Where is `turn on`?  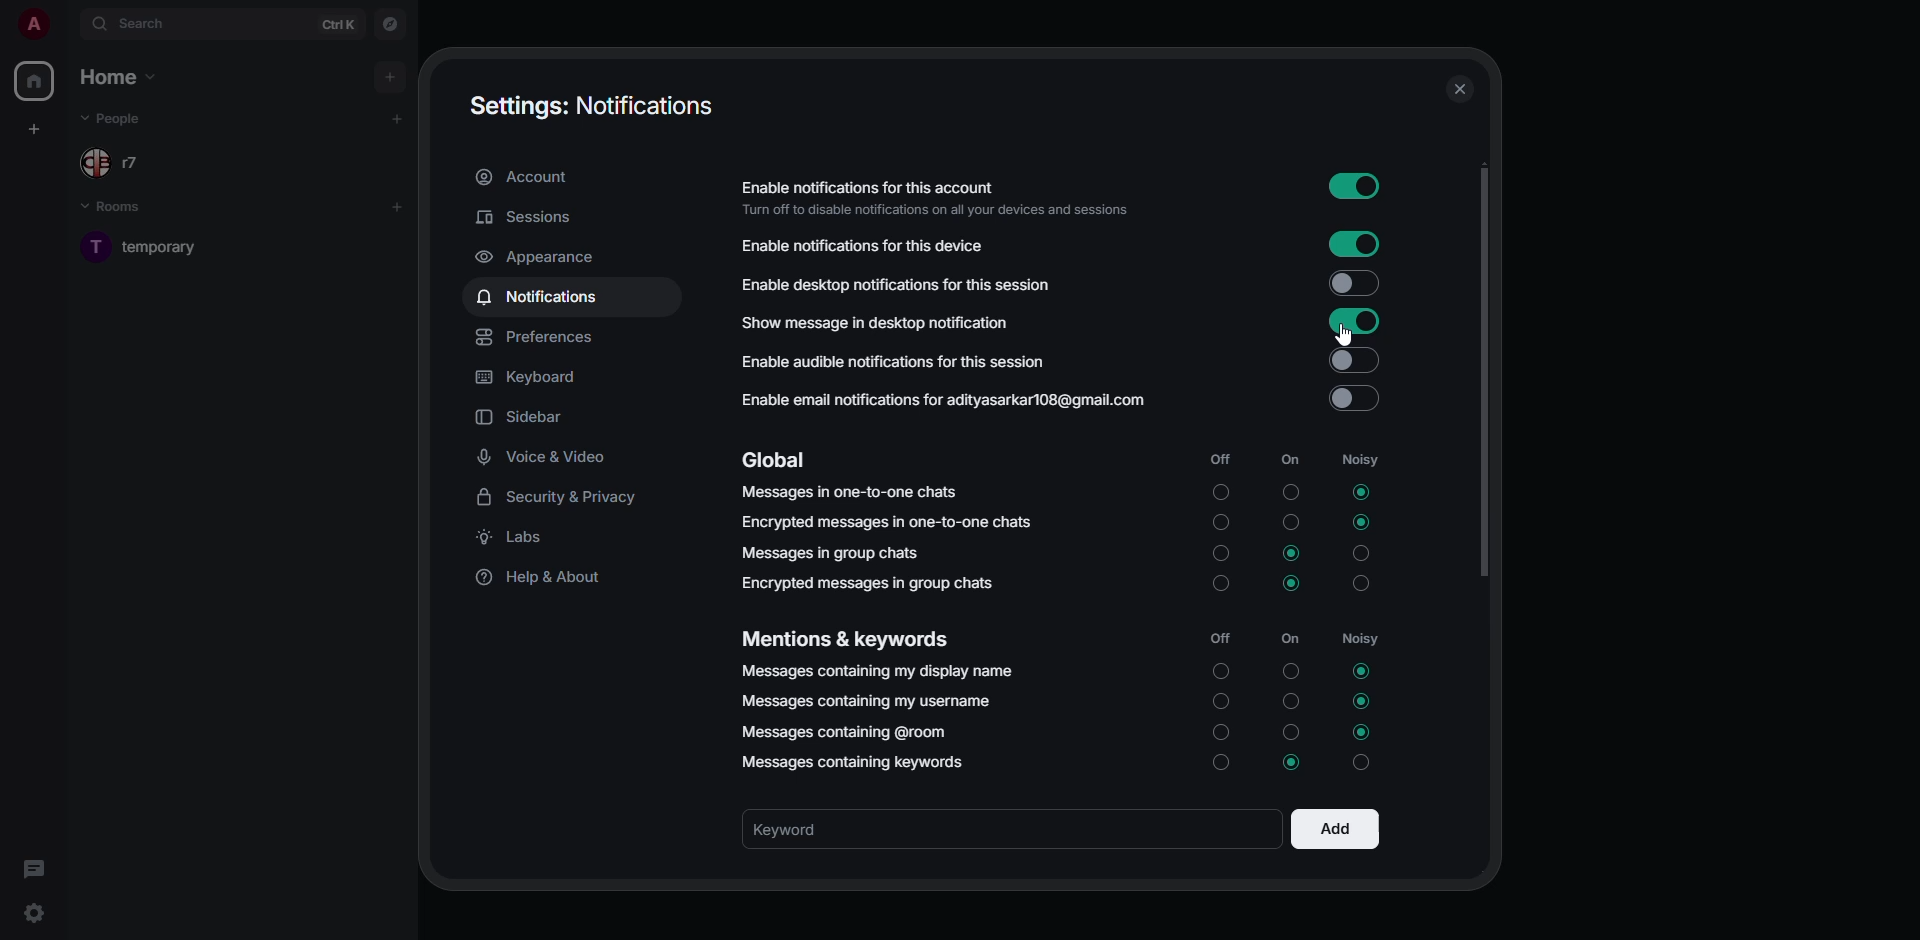
turn on is located at coordinates (1220, 671).